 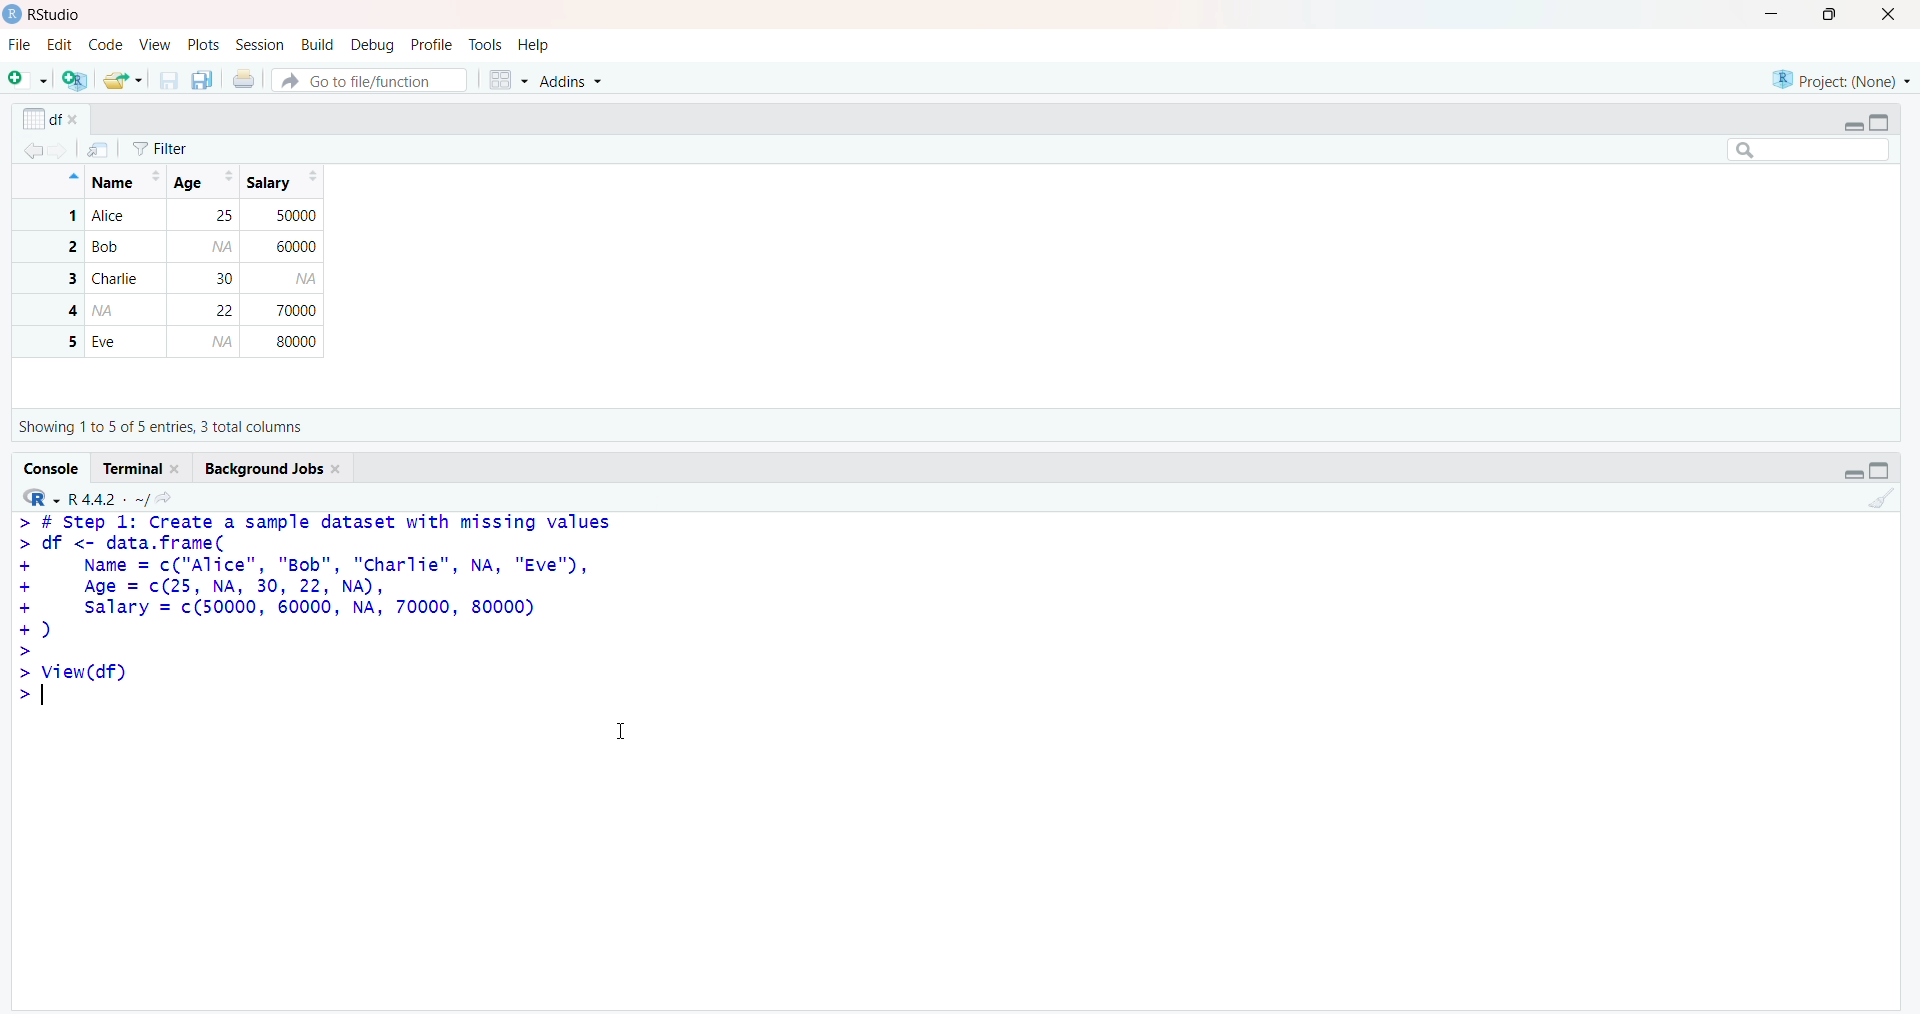 I want to click on Name, so click(x=121, y=179).